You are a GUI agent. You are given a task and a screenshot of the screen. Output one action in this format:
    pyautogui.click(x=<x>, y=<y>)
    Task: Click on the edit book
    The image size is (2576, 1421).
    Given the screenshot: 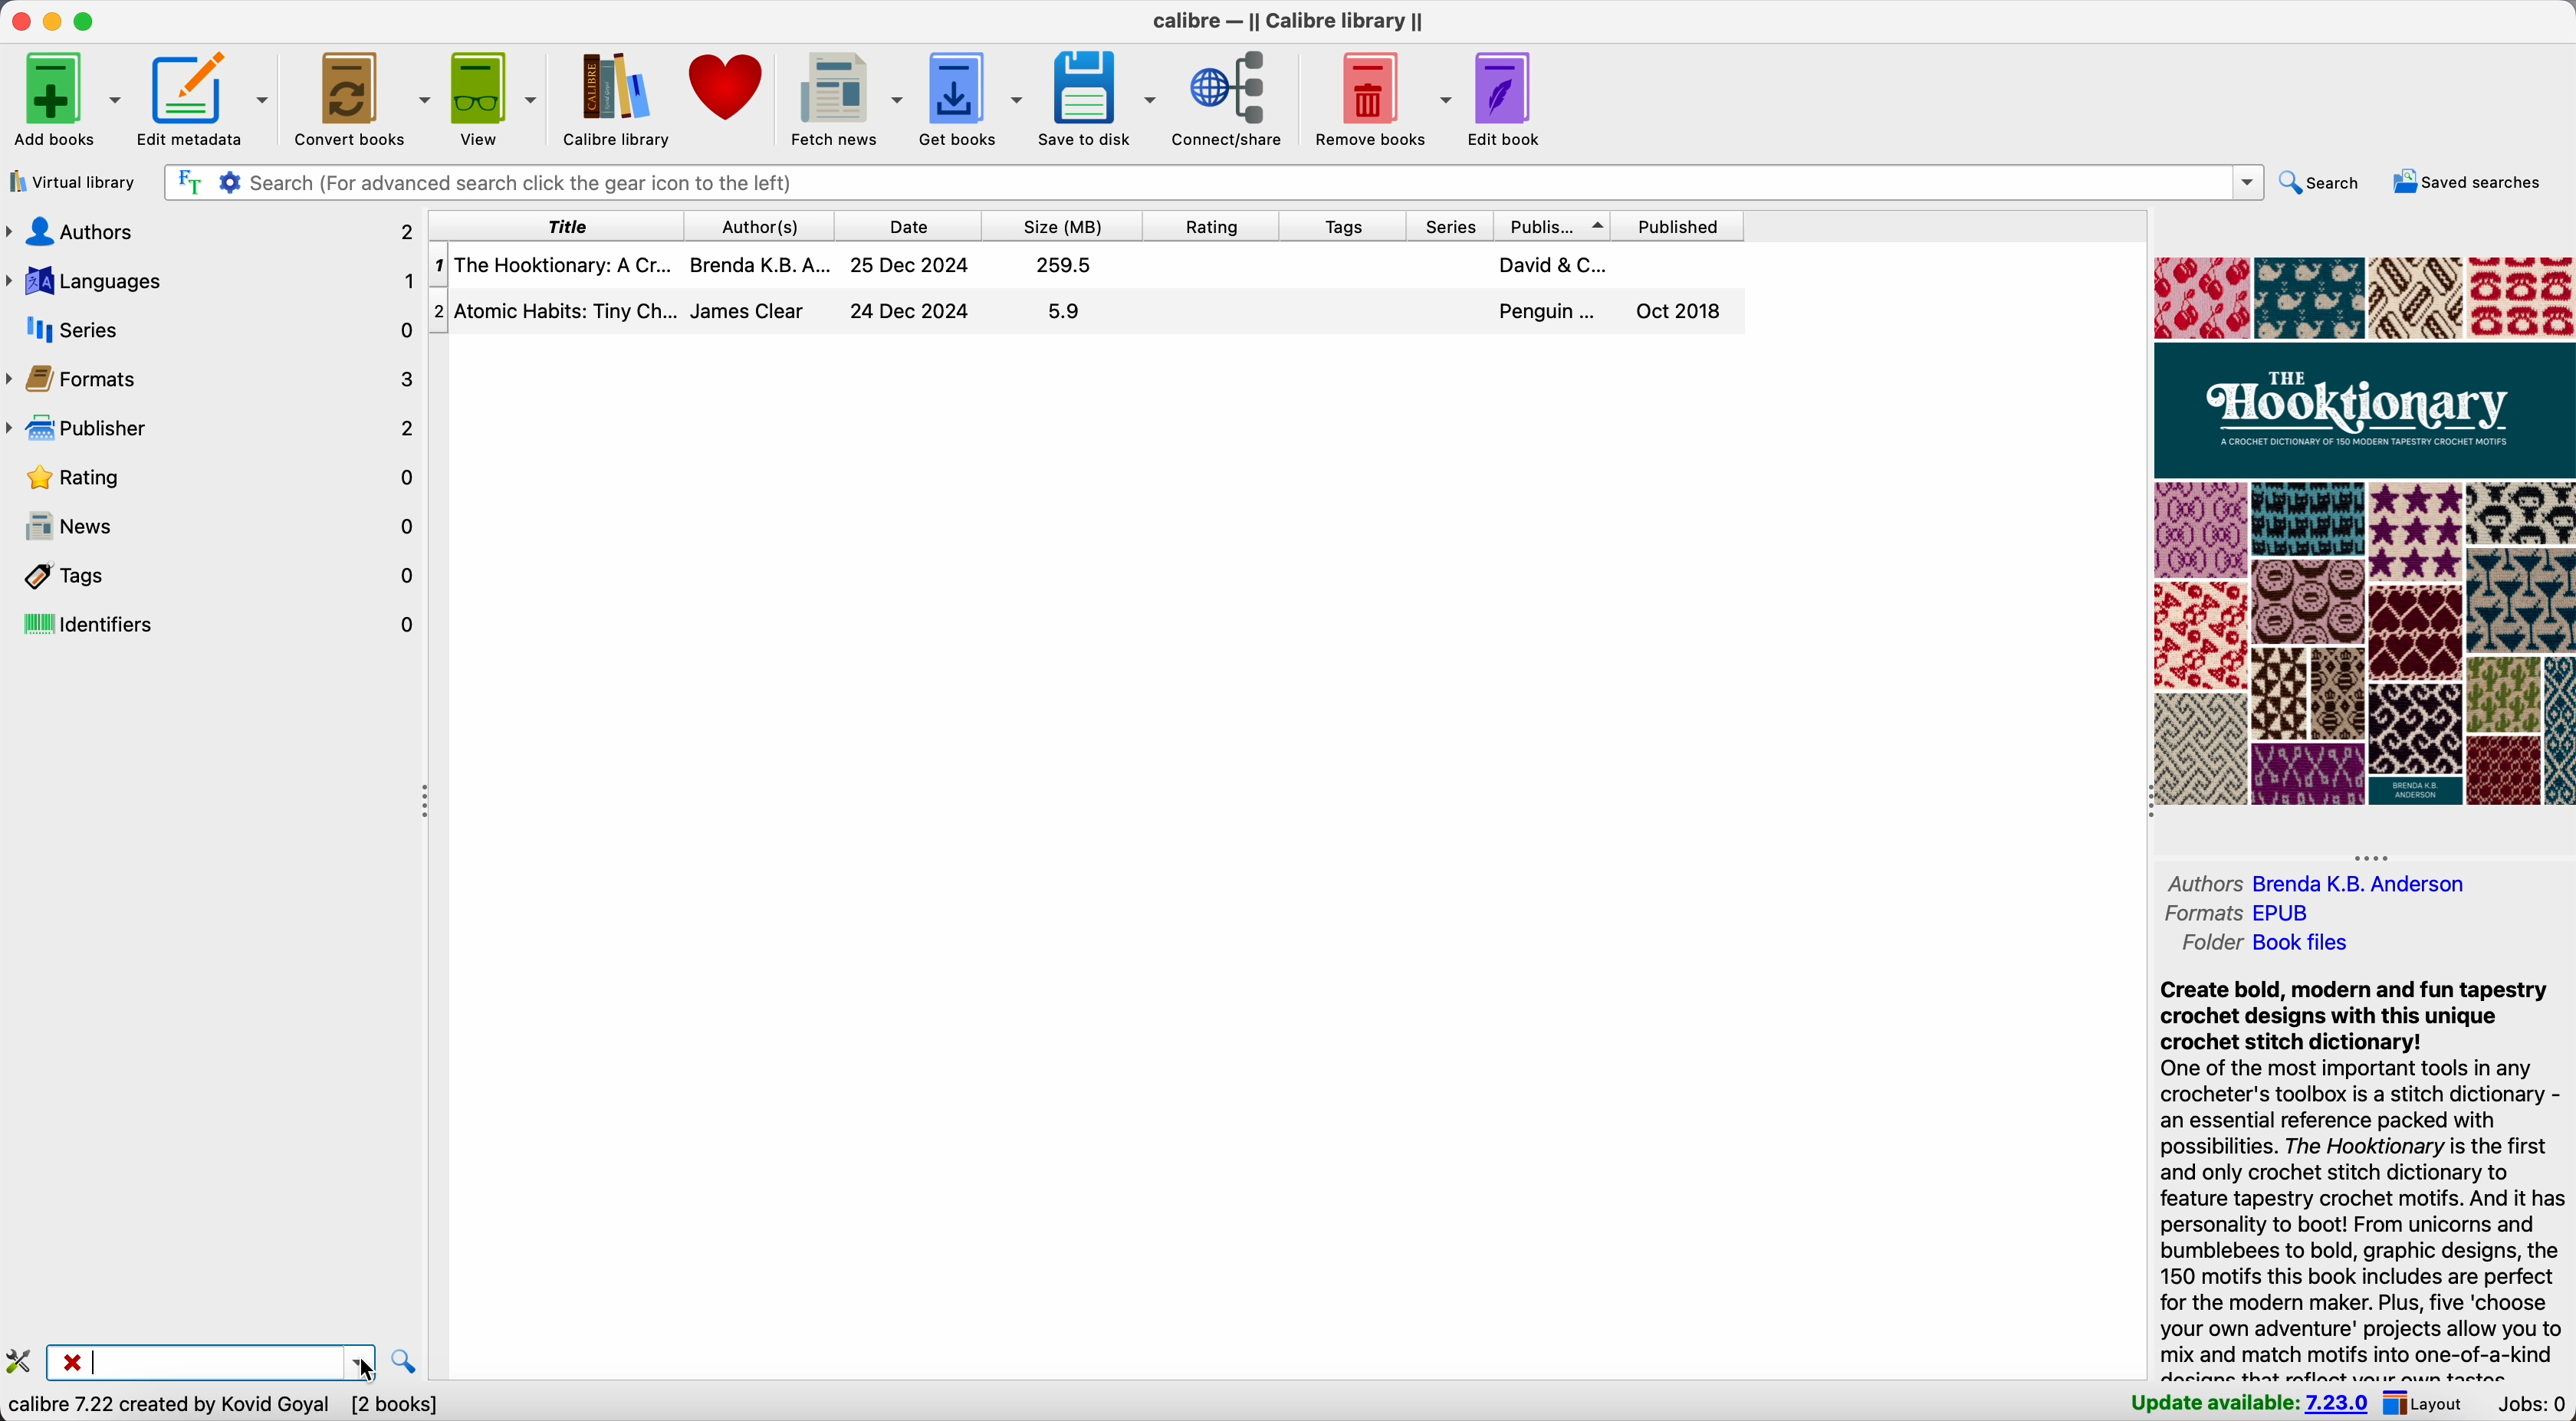 What is the action you would take?
    pyautogui.click(x=1514, y=100)
    